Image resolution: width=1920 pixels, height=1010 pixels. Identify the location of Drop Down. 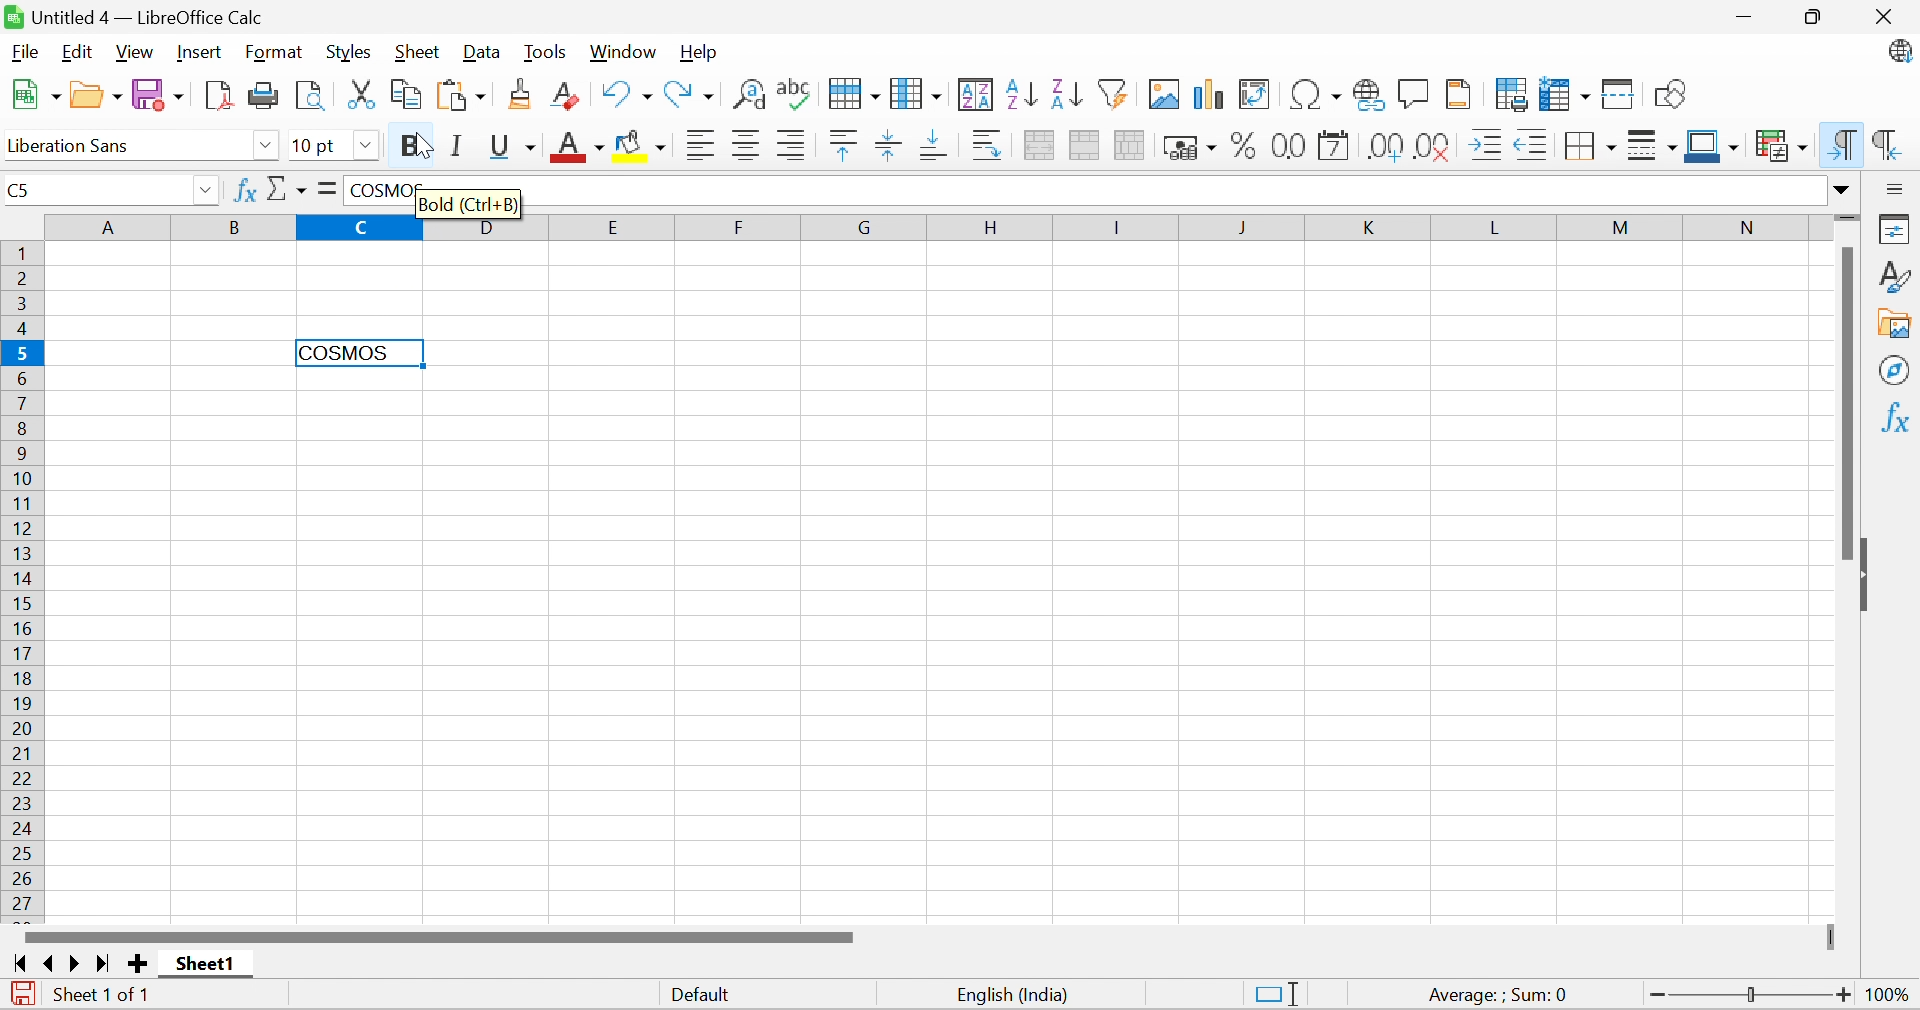
(208, 190).